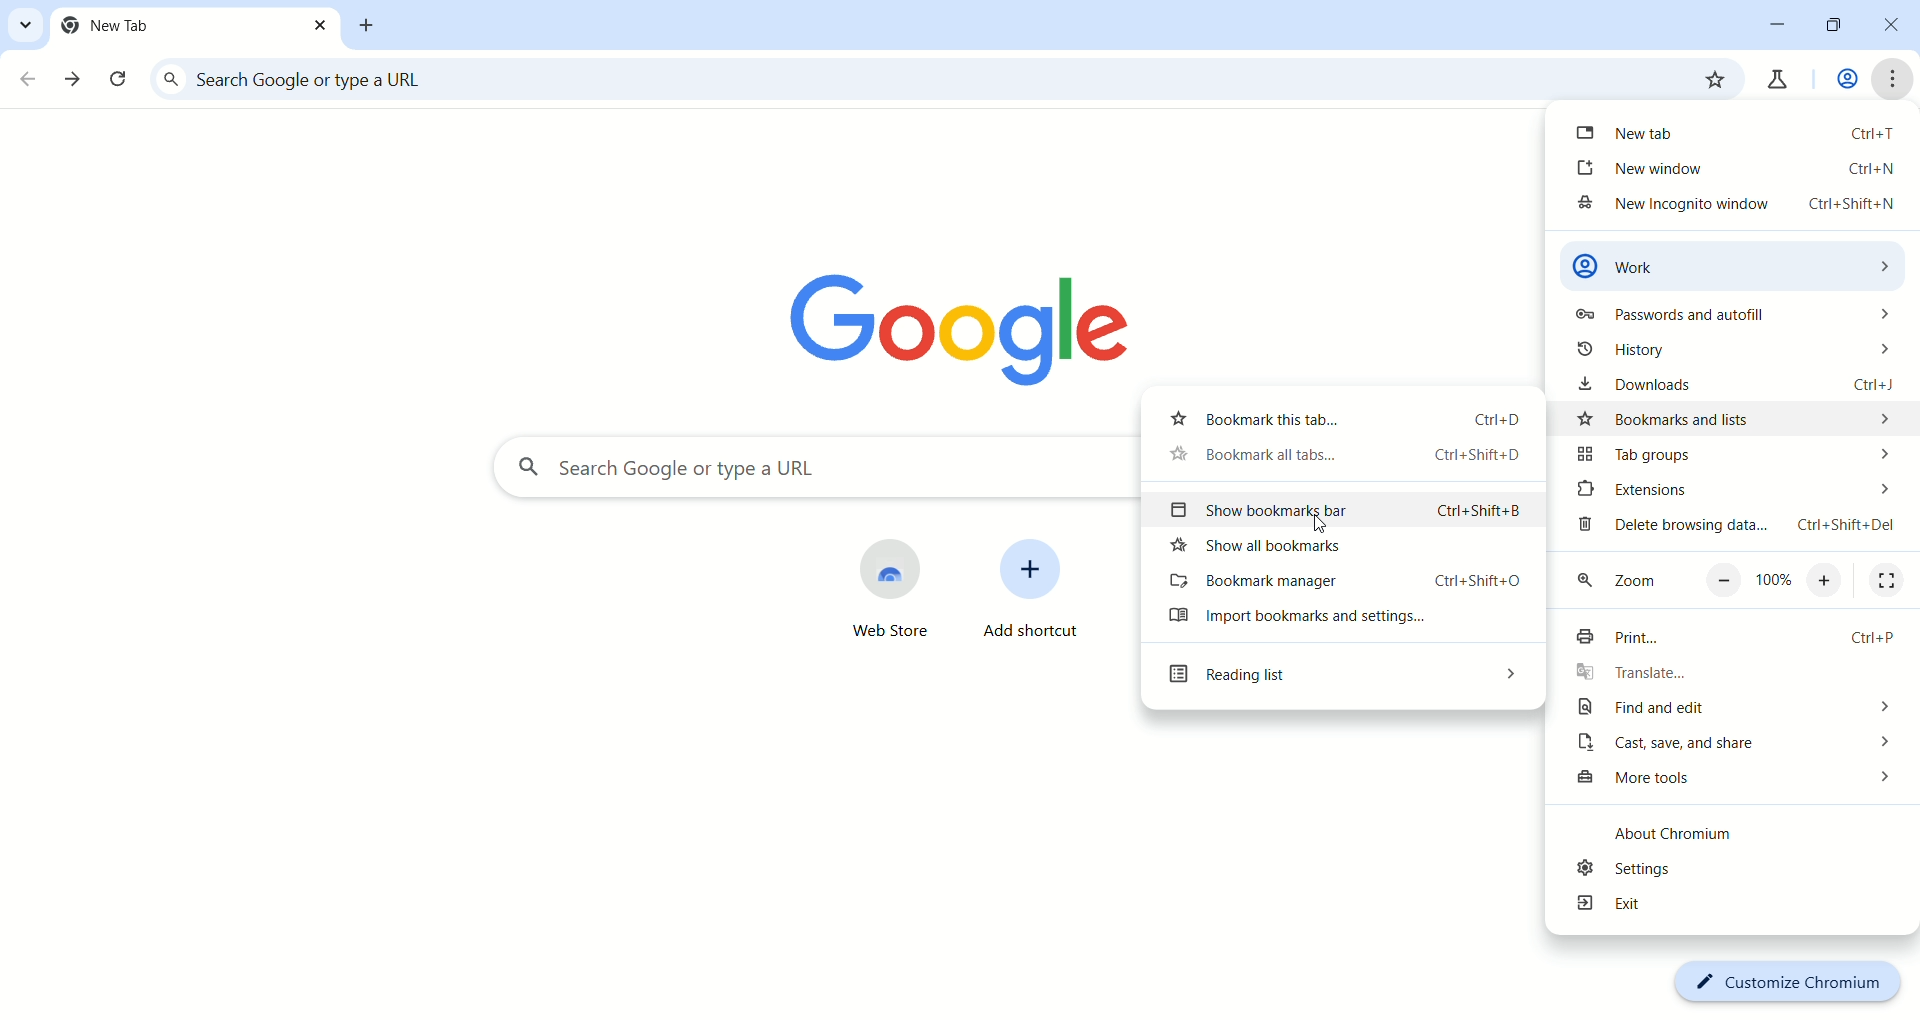 The image size is (1920, 1020). Describe the element at coordinates (1733, 208) in the screenshot. I see `new incognito window` at that location.